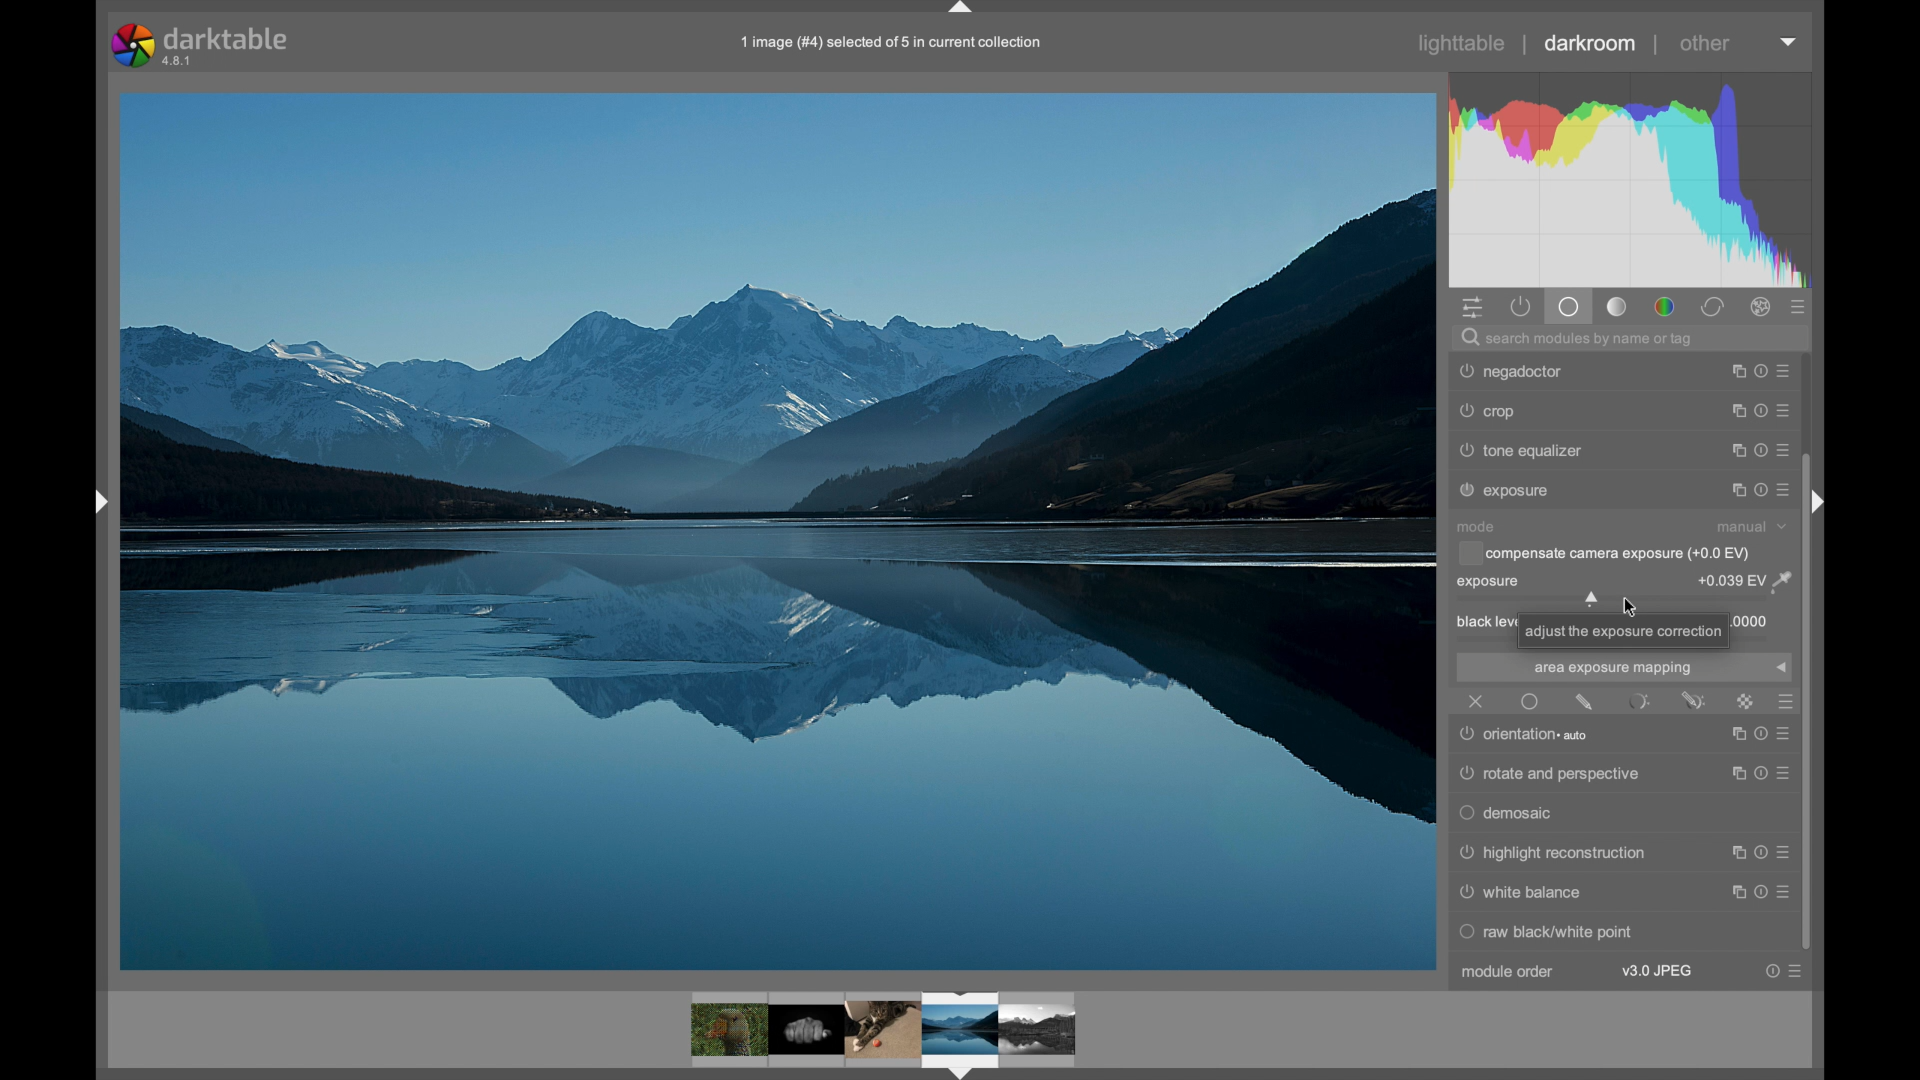 Image resolution: width=1920 pixels, height=1080 pixels. Describe the element at coordinates (1490, 583) in the screenshot. I see `exposure` at that location.